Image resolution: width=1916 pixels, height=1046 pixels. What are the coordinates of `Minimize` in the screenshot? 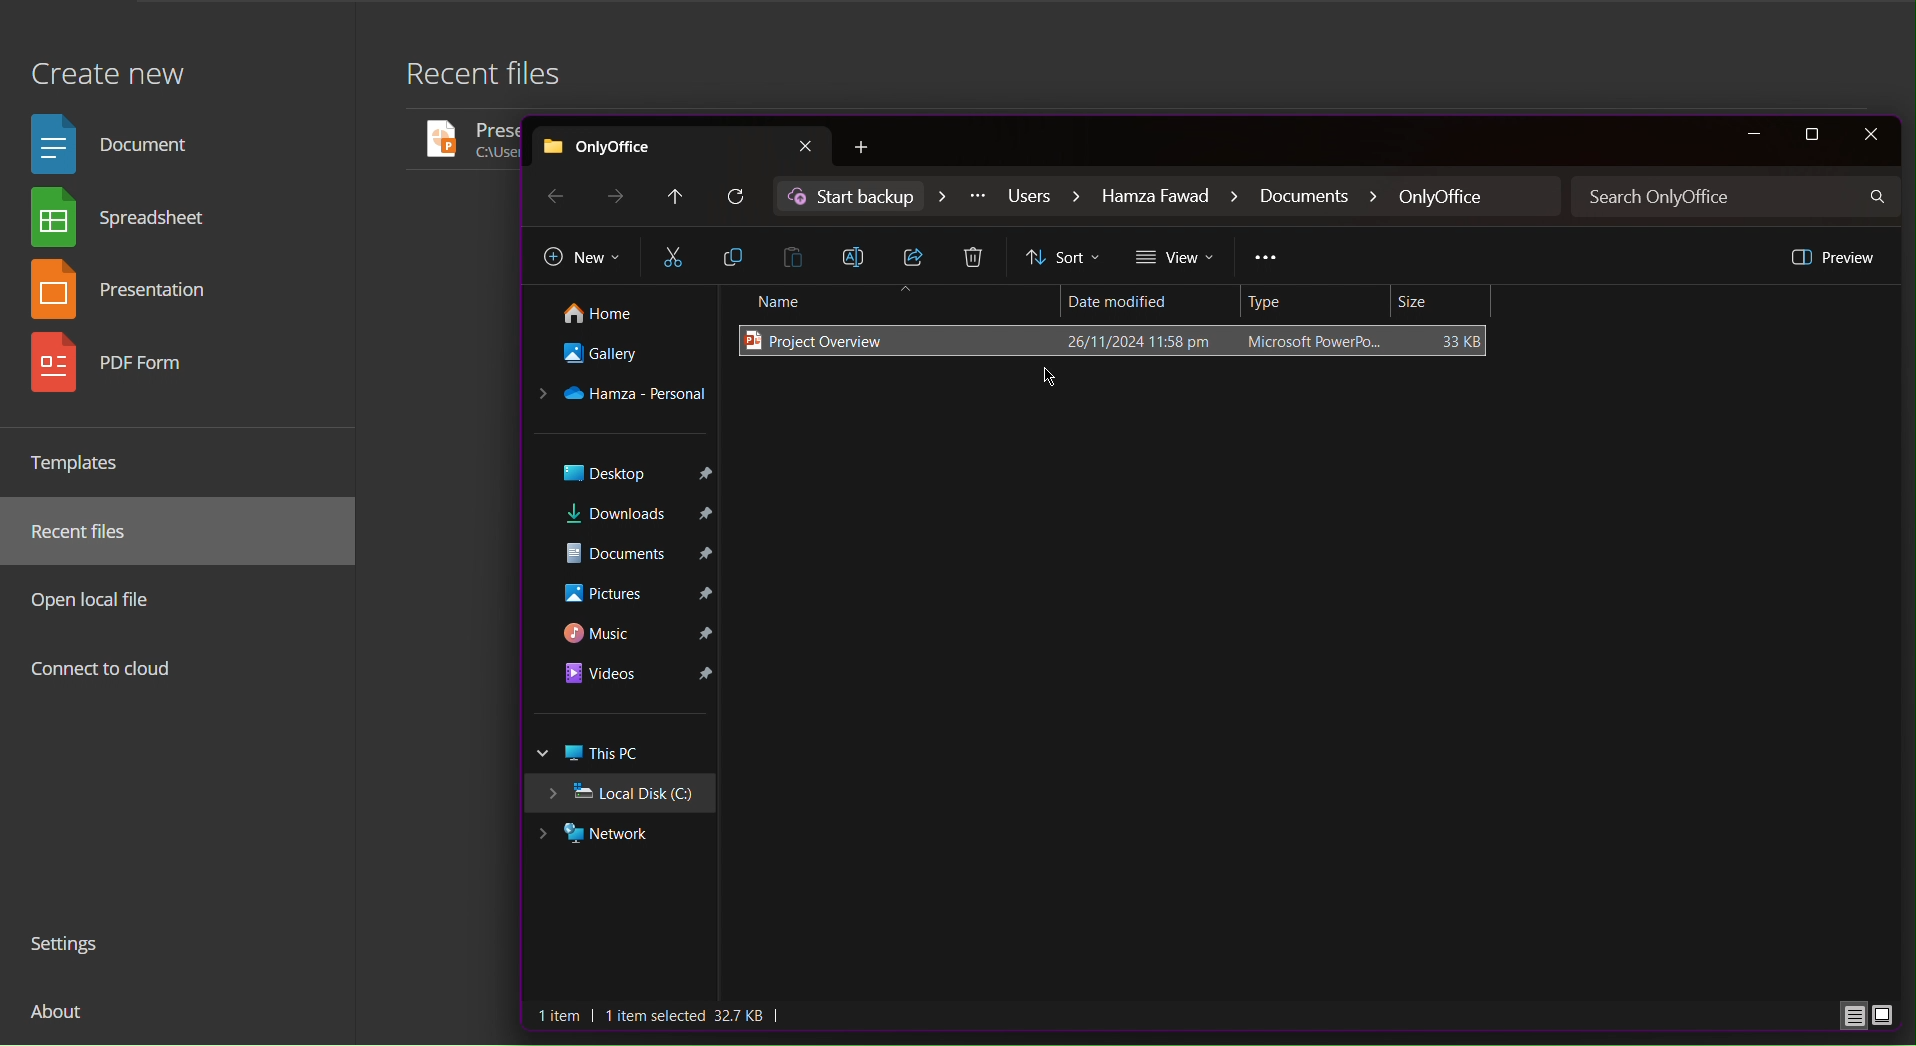 It's located at (1752, 135).